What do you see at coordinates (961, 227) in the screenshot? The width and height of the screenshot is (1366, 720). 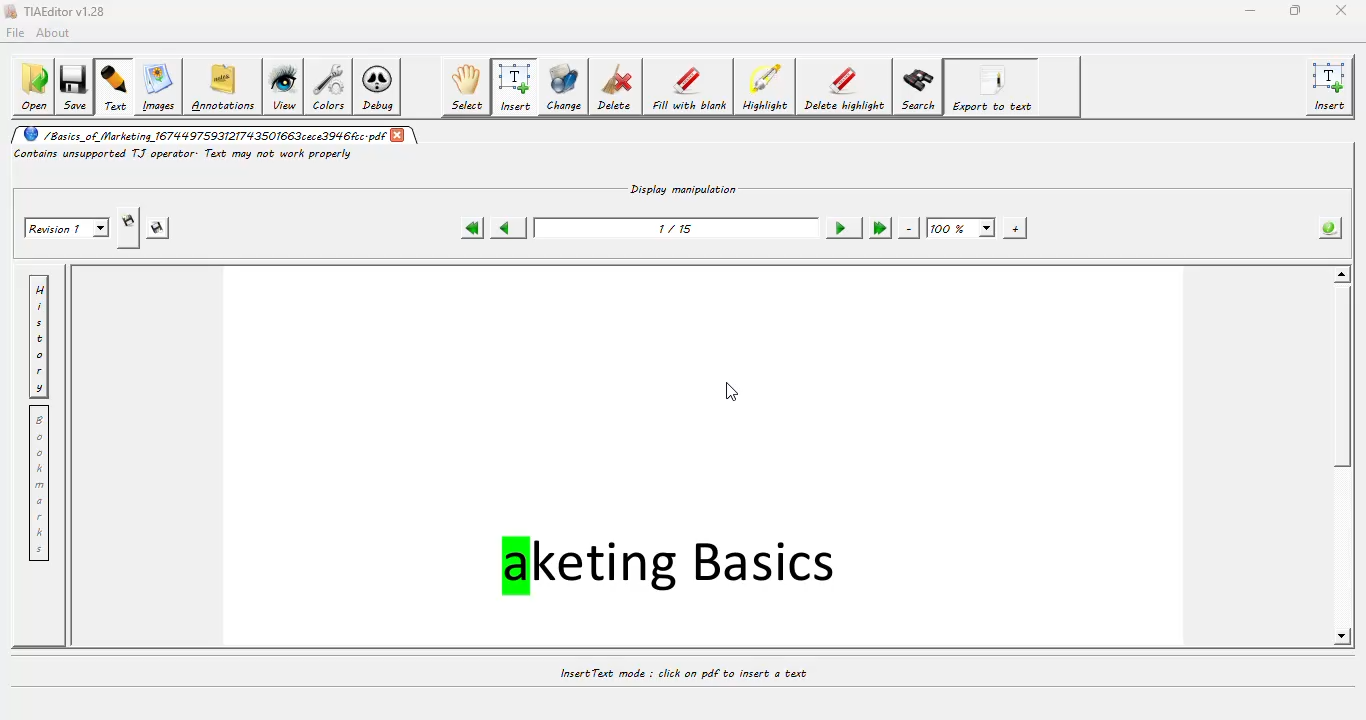 I see `100%` at bounding box center [961, 227].